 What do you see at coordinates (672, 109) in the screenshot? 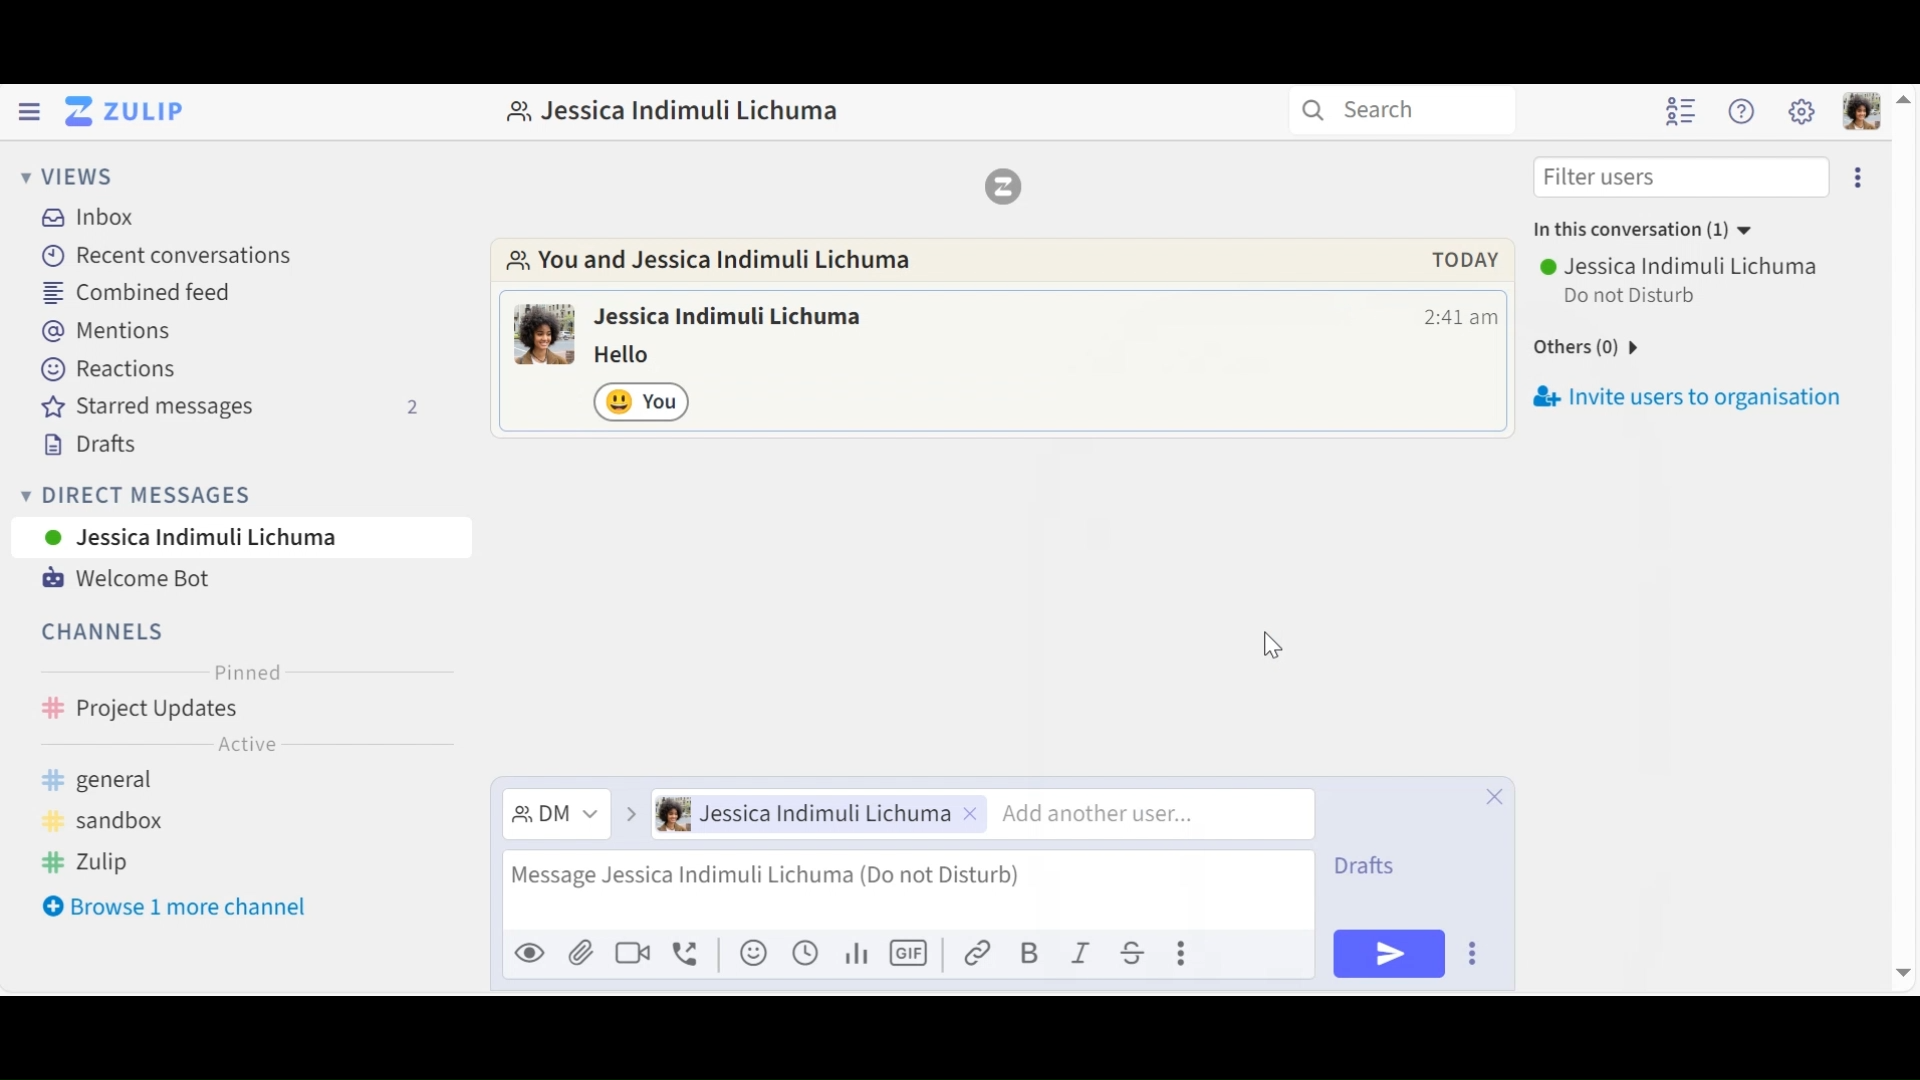
I see `profile name` at bounding box center [672, 109].